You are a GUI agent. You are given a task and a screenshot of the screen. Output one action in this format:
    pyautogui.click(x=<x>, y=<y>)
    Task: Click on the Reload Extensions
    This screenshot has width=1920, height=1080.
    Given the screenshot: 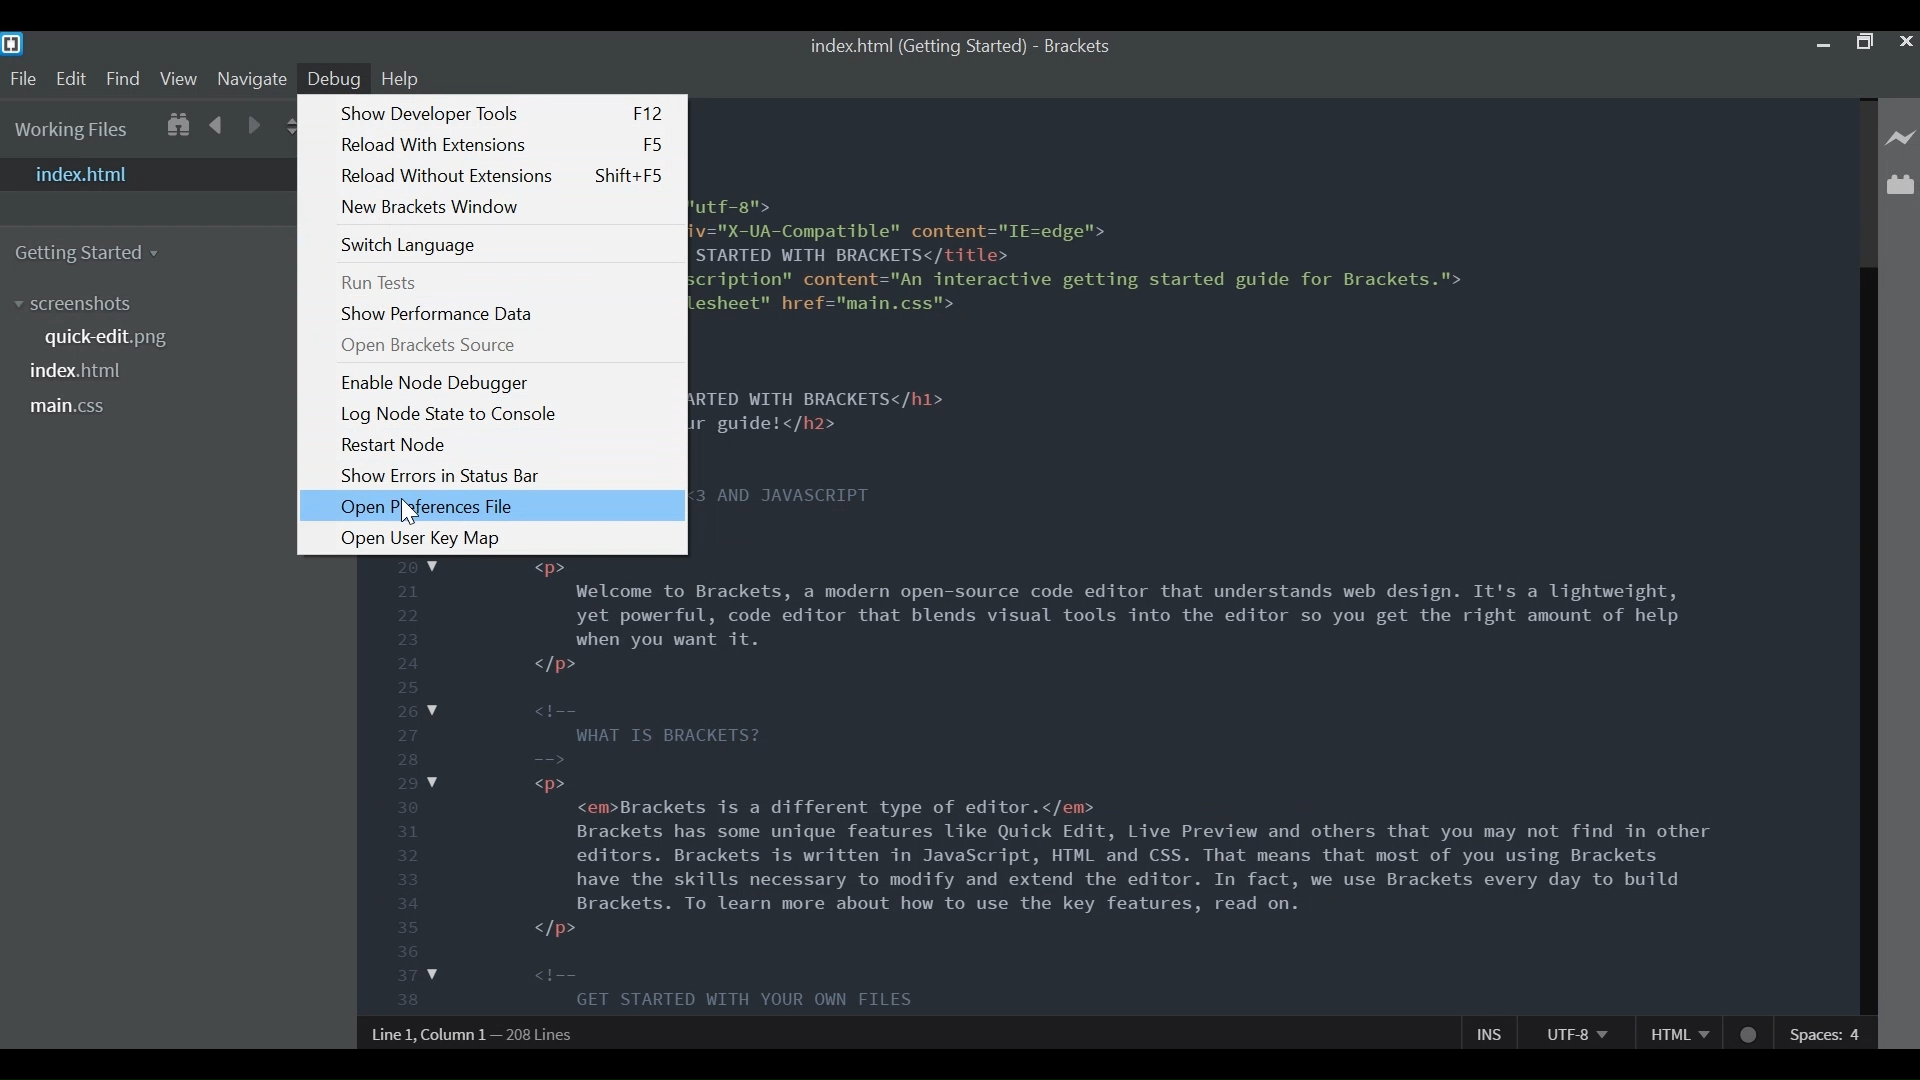 What is the action you would take?
    pyautogui.click(x=502, y=145)
    